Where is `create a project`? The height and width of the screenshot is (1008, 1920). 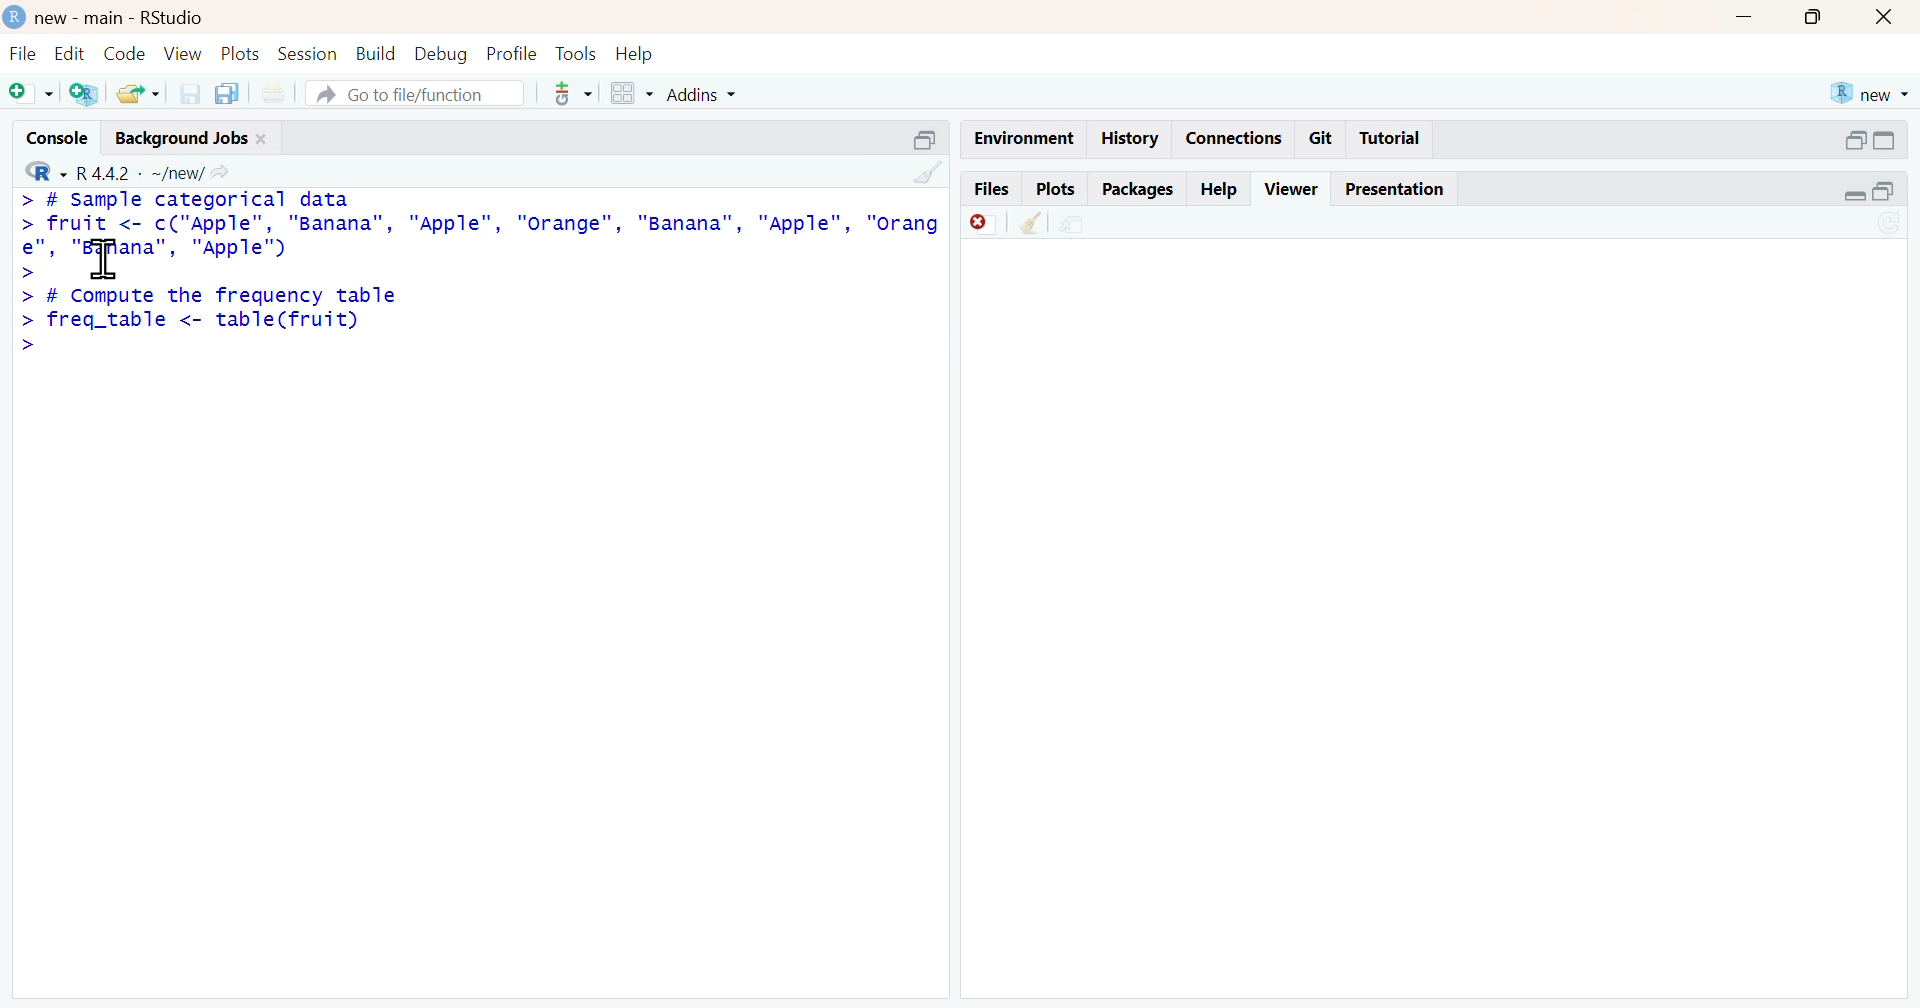 create a project is located at coordinates (87, 94).